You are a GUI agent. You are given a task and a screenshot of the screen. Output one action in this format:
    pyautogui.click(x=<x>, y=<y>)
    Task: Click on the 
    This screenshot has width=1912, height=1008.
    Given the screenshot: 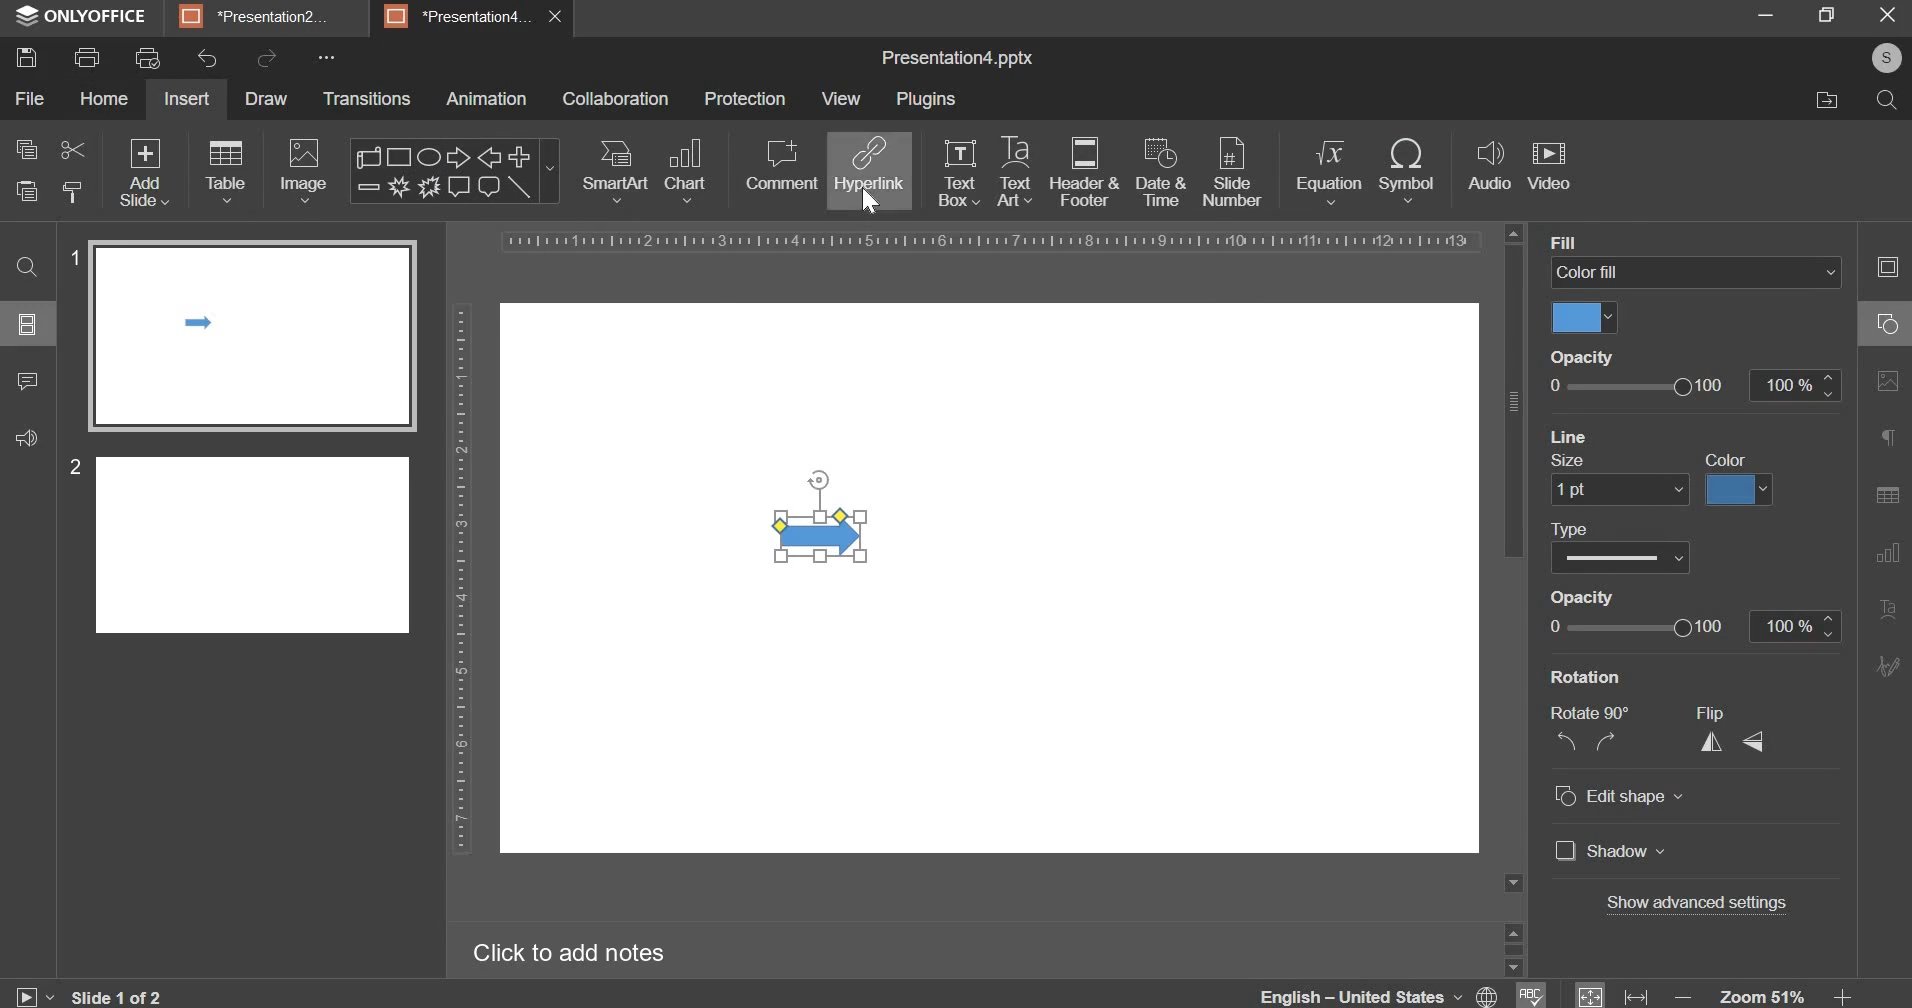 What is the action you would take?
    pyautogui.click(x=1596, y=526)
    